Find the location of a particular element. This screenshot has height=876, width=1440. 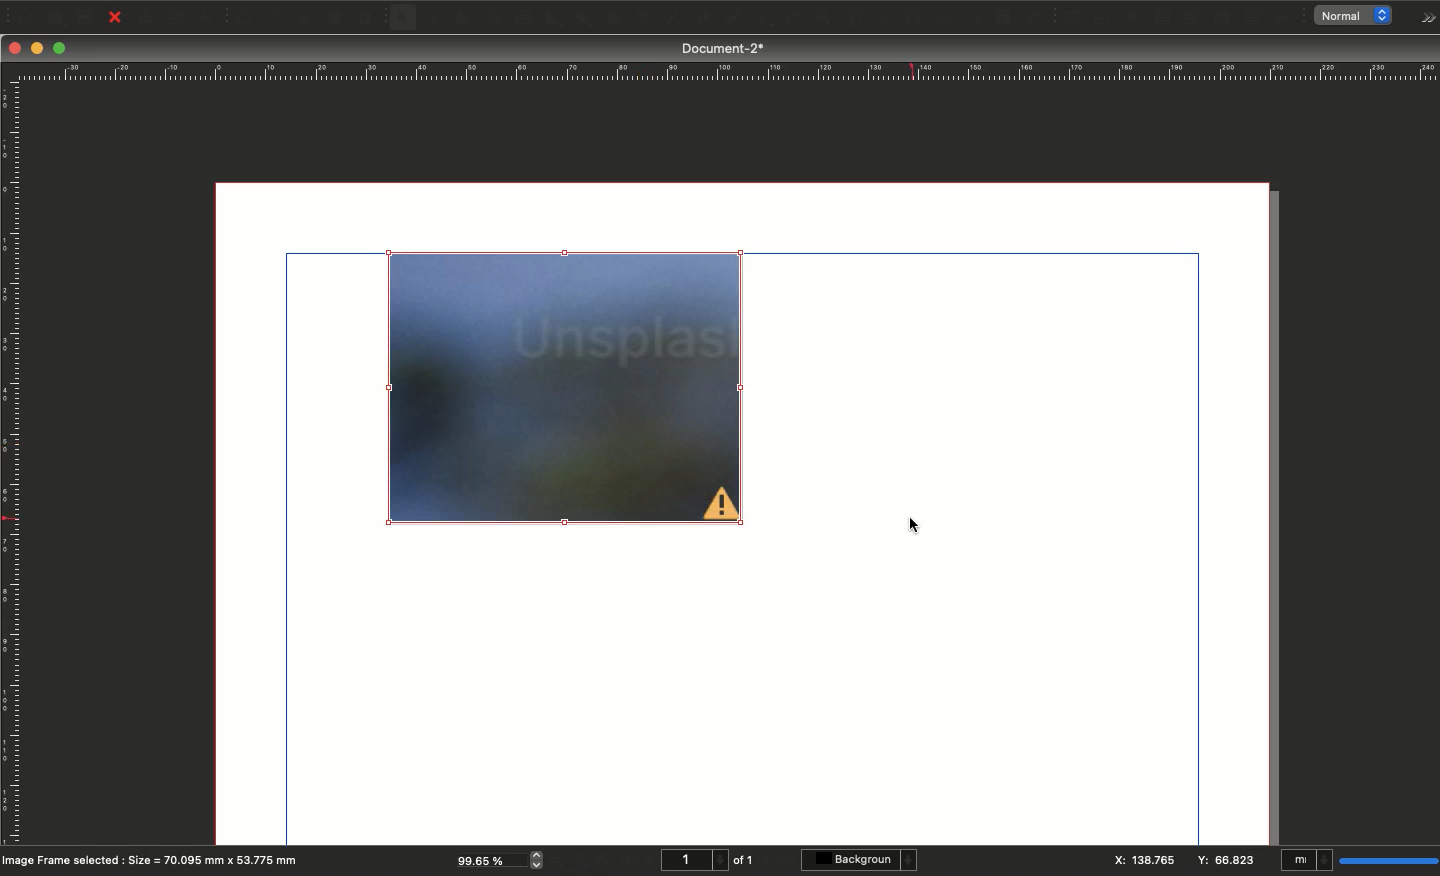

Background is located at coordinates (862, 860).